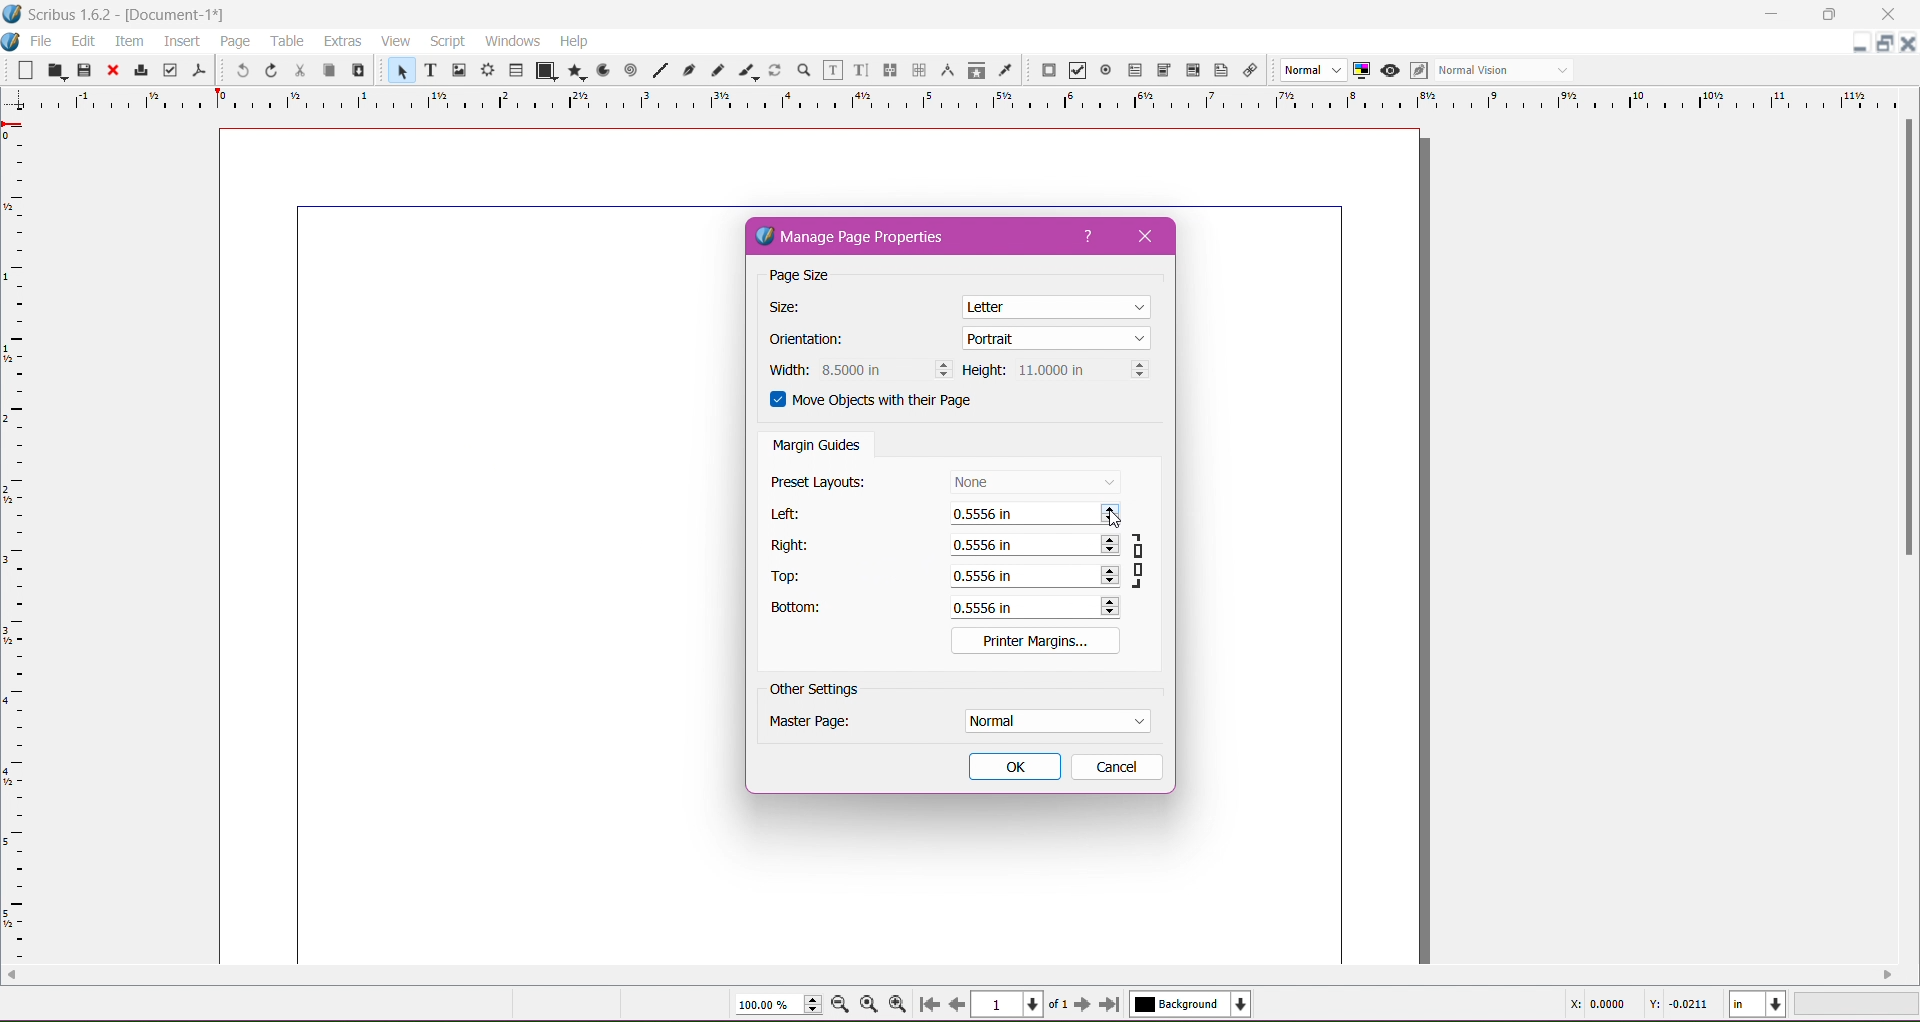  I want to click on PDF Combo Box, so click(1165, 70).